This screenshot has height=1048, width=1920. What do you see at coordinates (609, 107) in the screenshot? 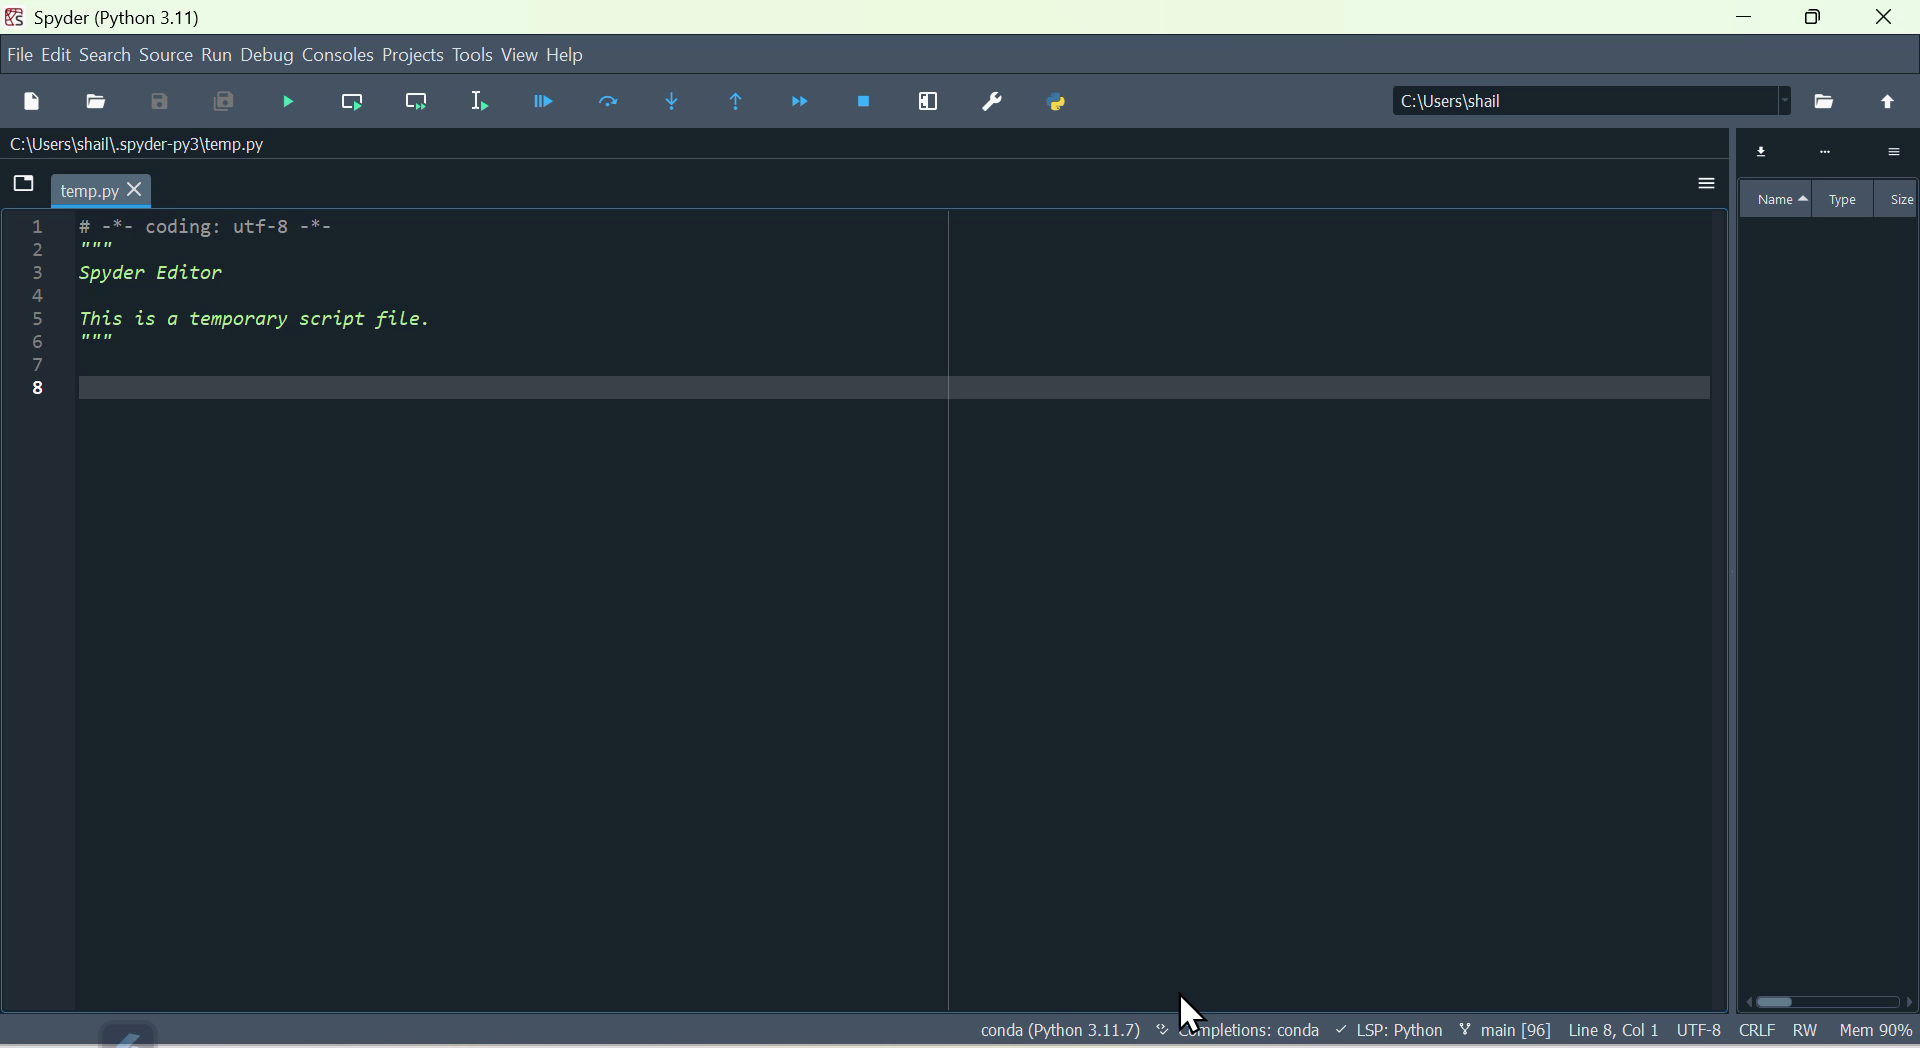
I see `Run cell` at bounding box center [609, 107].